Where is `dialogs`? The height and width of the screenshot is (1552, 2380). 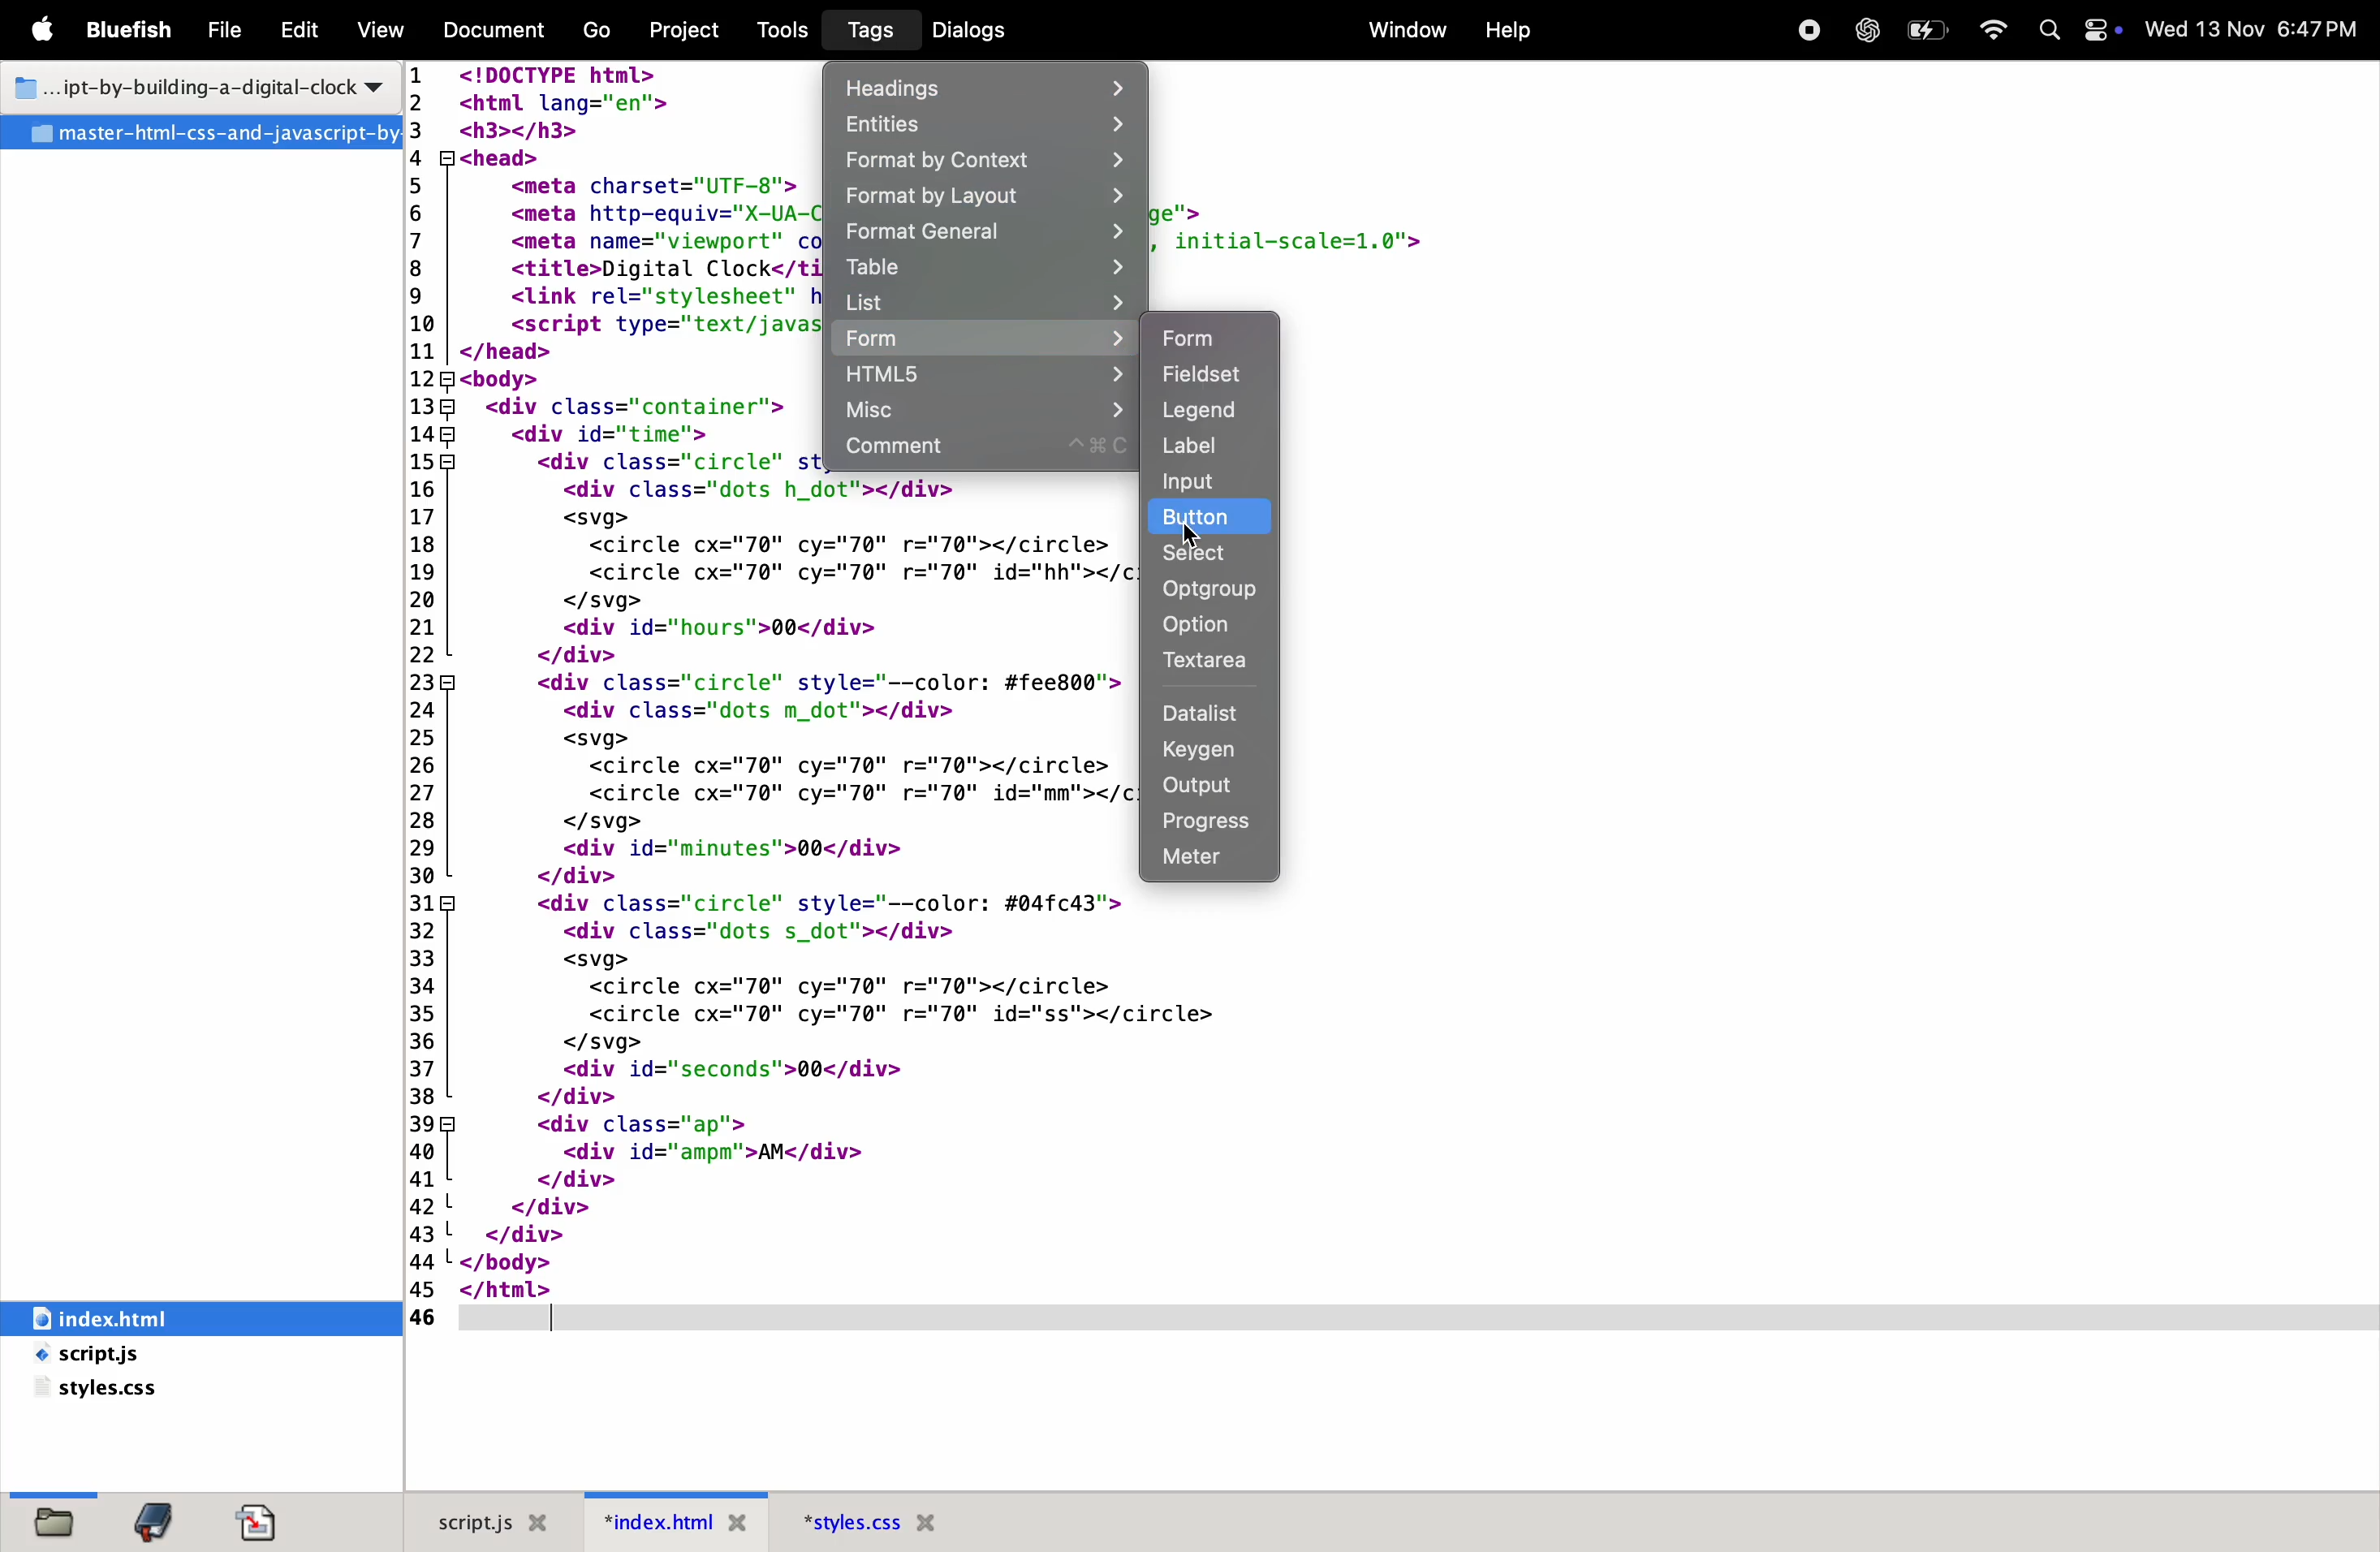
dialogs is located at coordinates (996, 28).